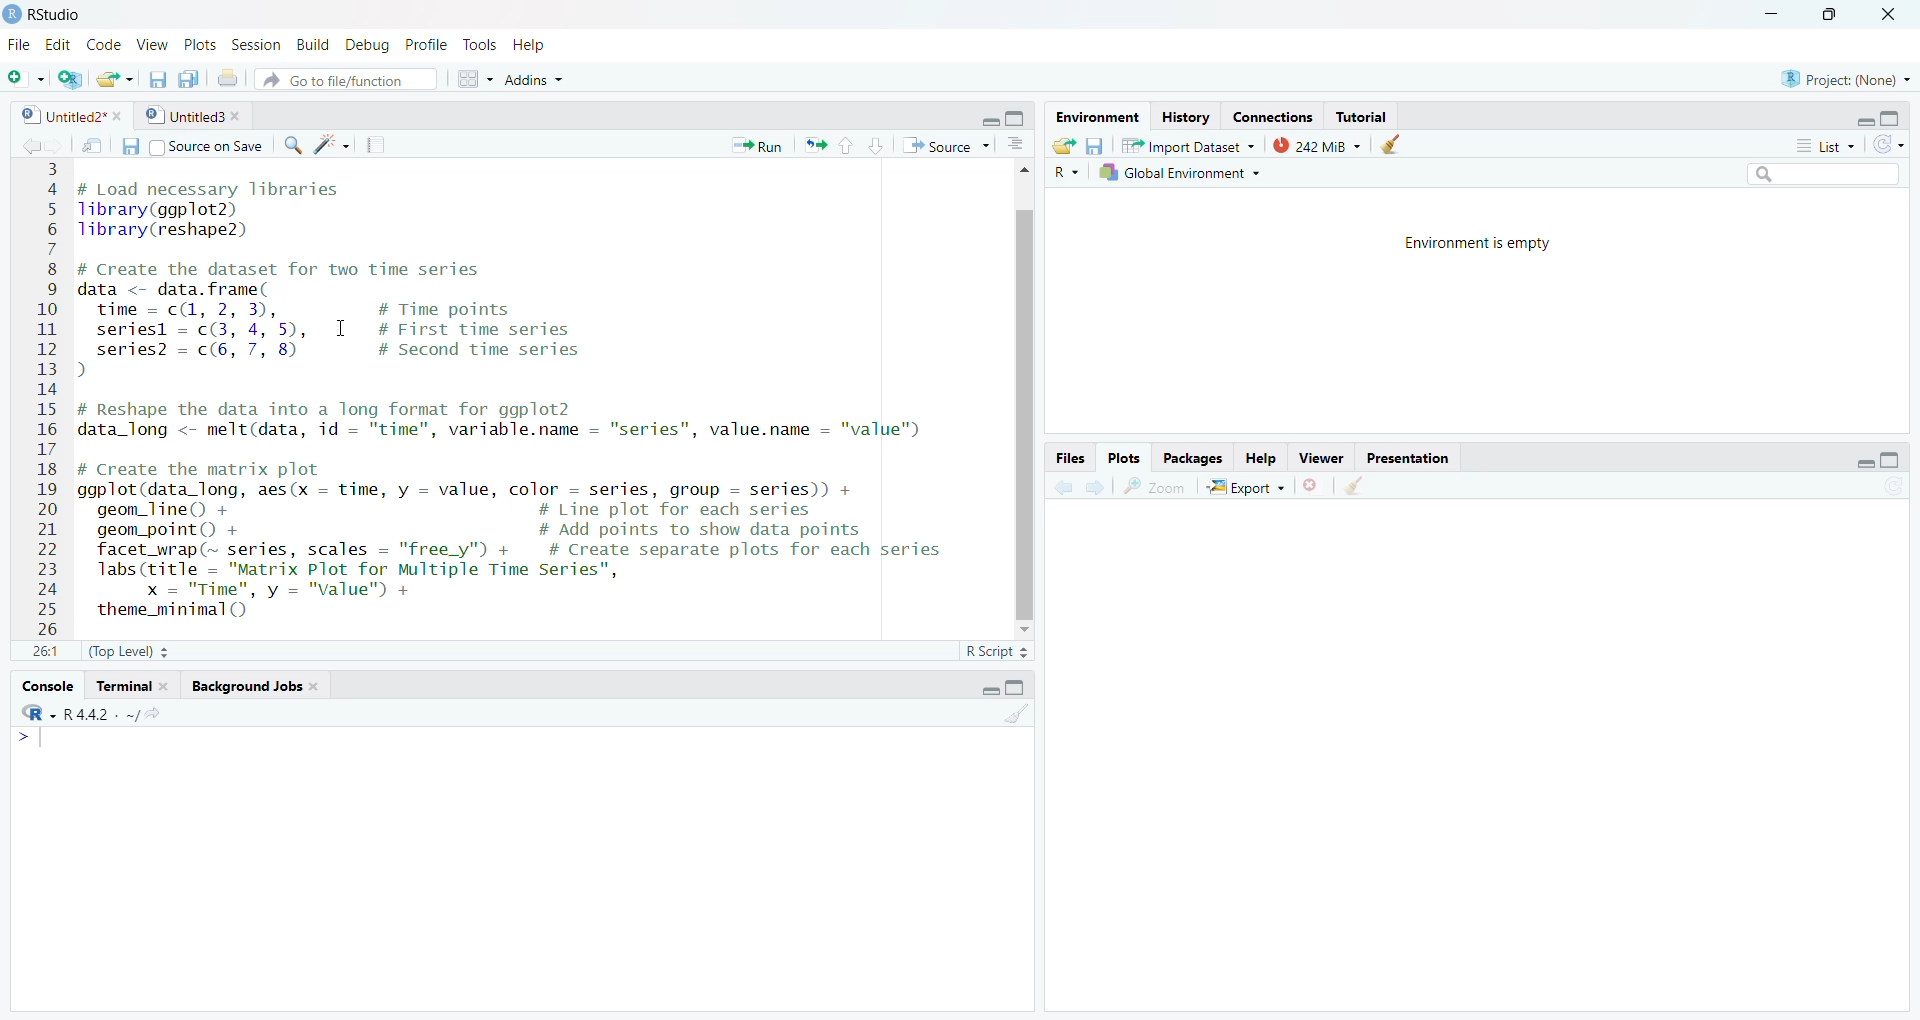  What do you see at coordinates (183, 117) in the screenshot?
I see `Untitled3` at bounding box center [183, 117].